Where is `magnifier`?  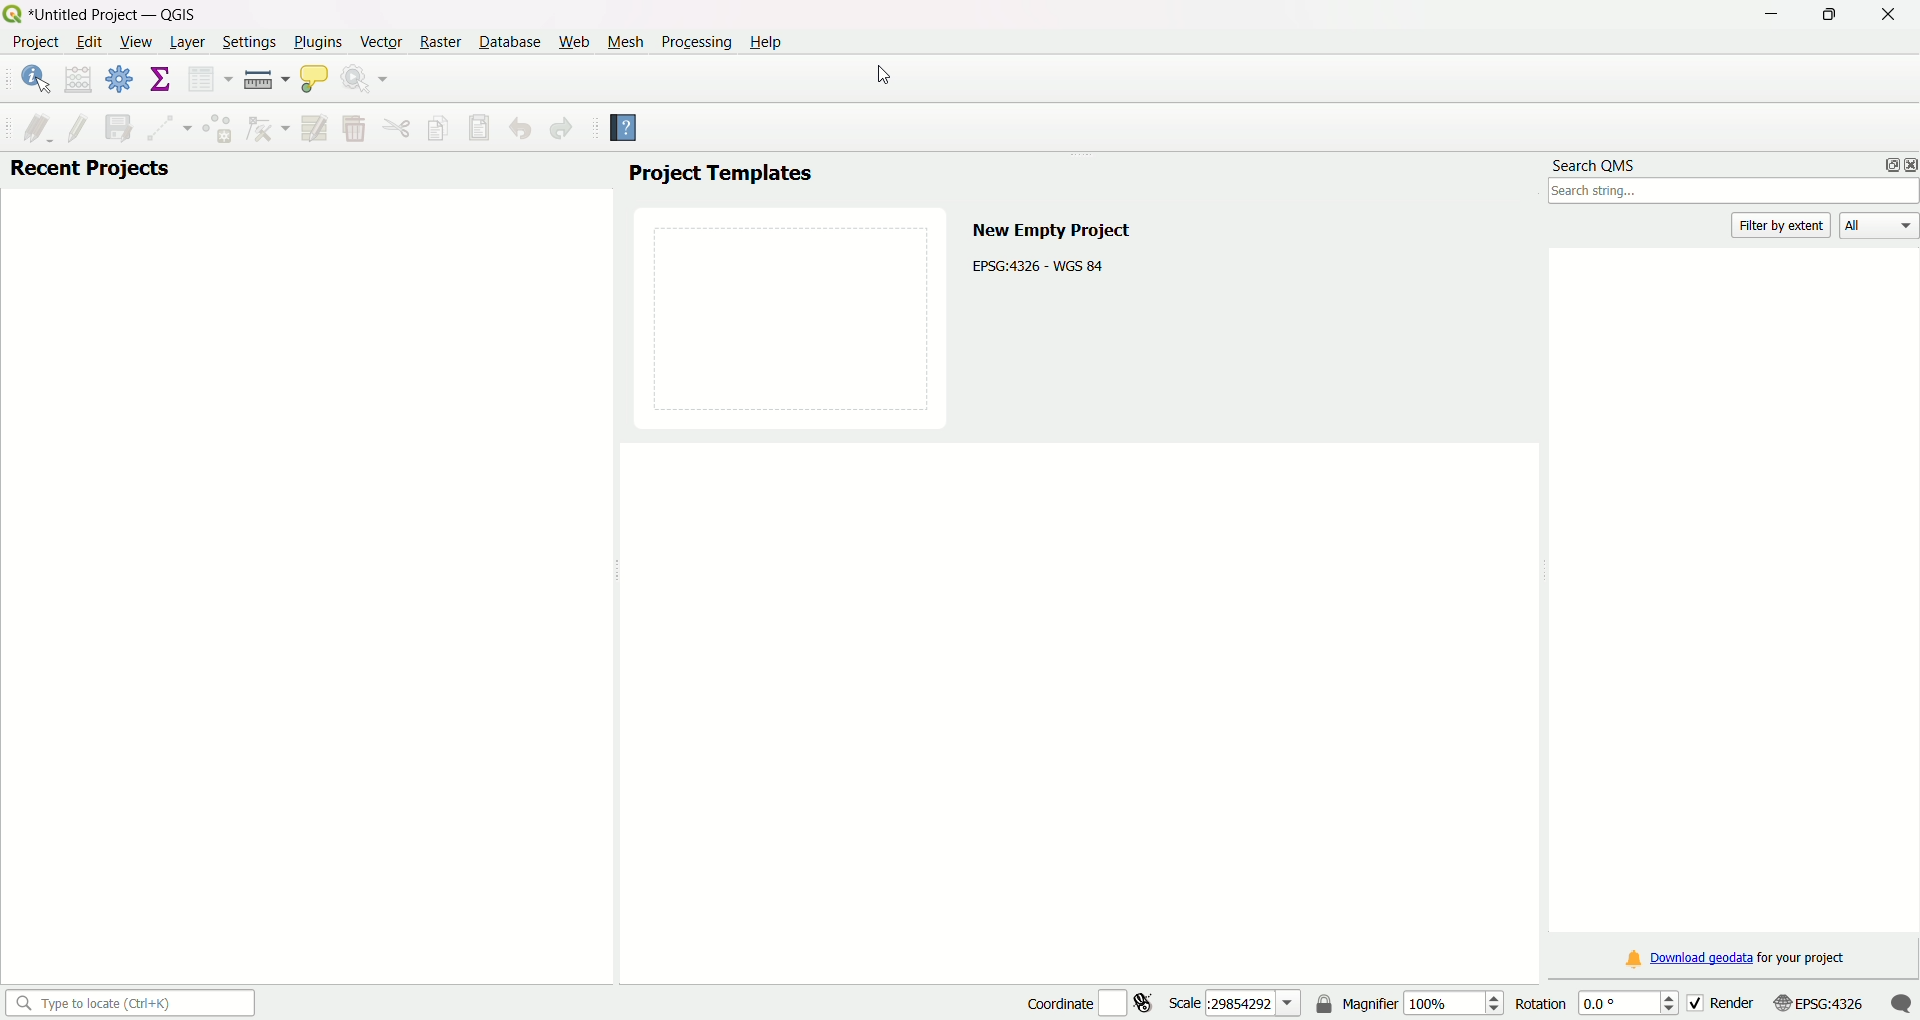 magnifier is located at coordinates (1423, 1002).